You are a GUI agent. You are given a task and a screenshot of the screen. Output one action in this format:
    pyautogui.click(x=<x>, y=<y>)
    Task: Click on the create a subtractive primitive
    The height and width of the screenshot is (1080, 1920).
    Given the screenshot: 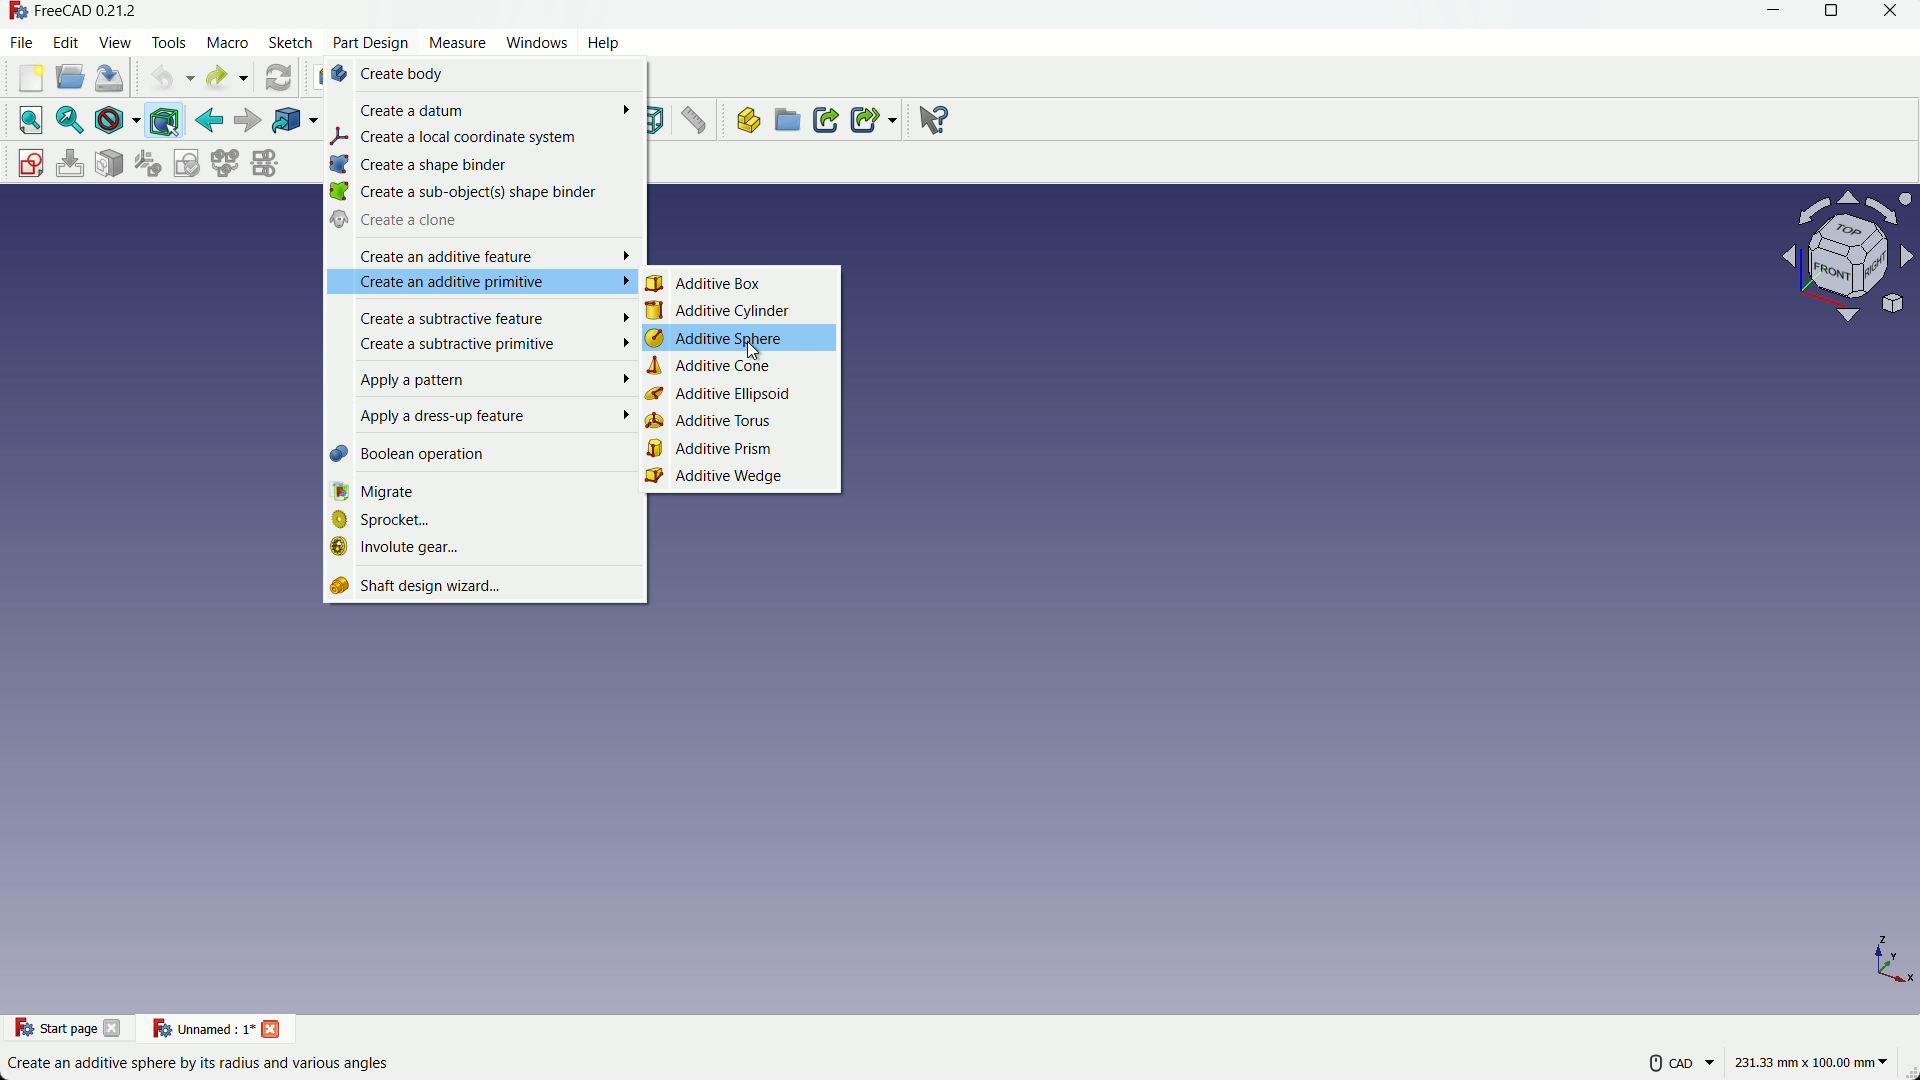 What is the action you would take?
    pyautogui.click(x=488, y=345)
    